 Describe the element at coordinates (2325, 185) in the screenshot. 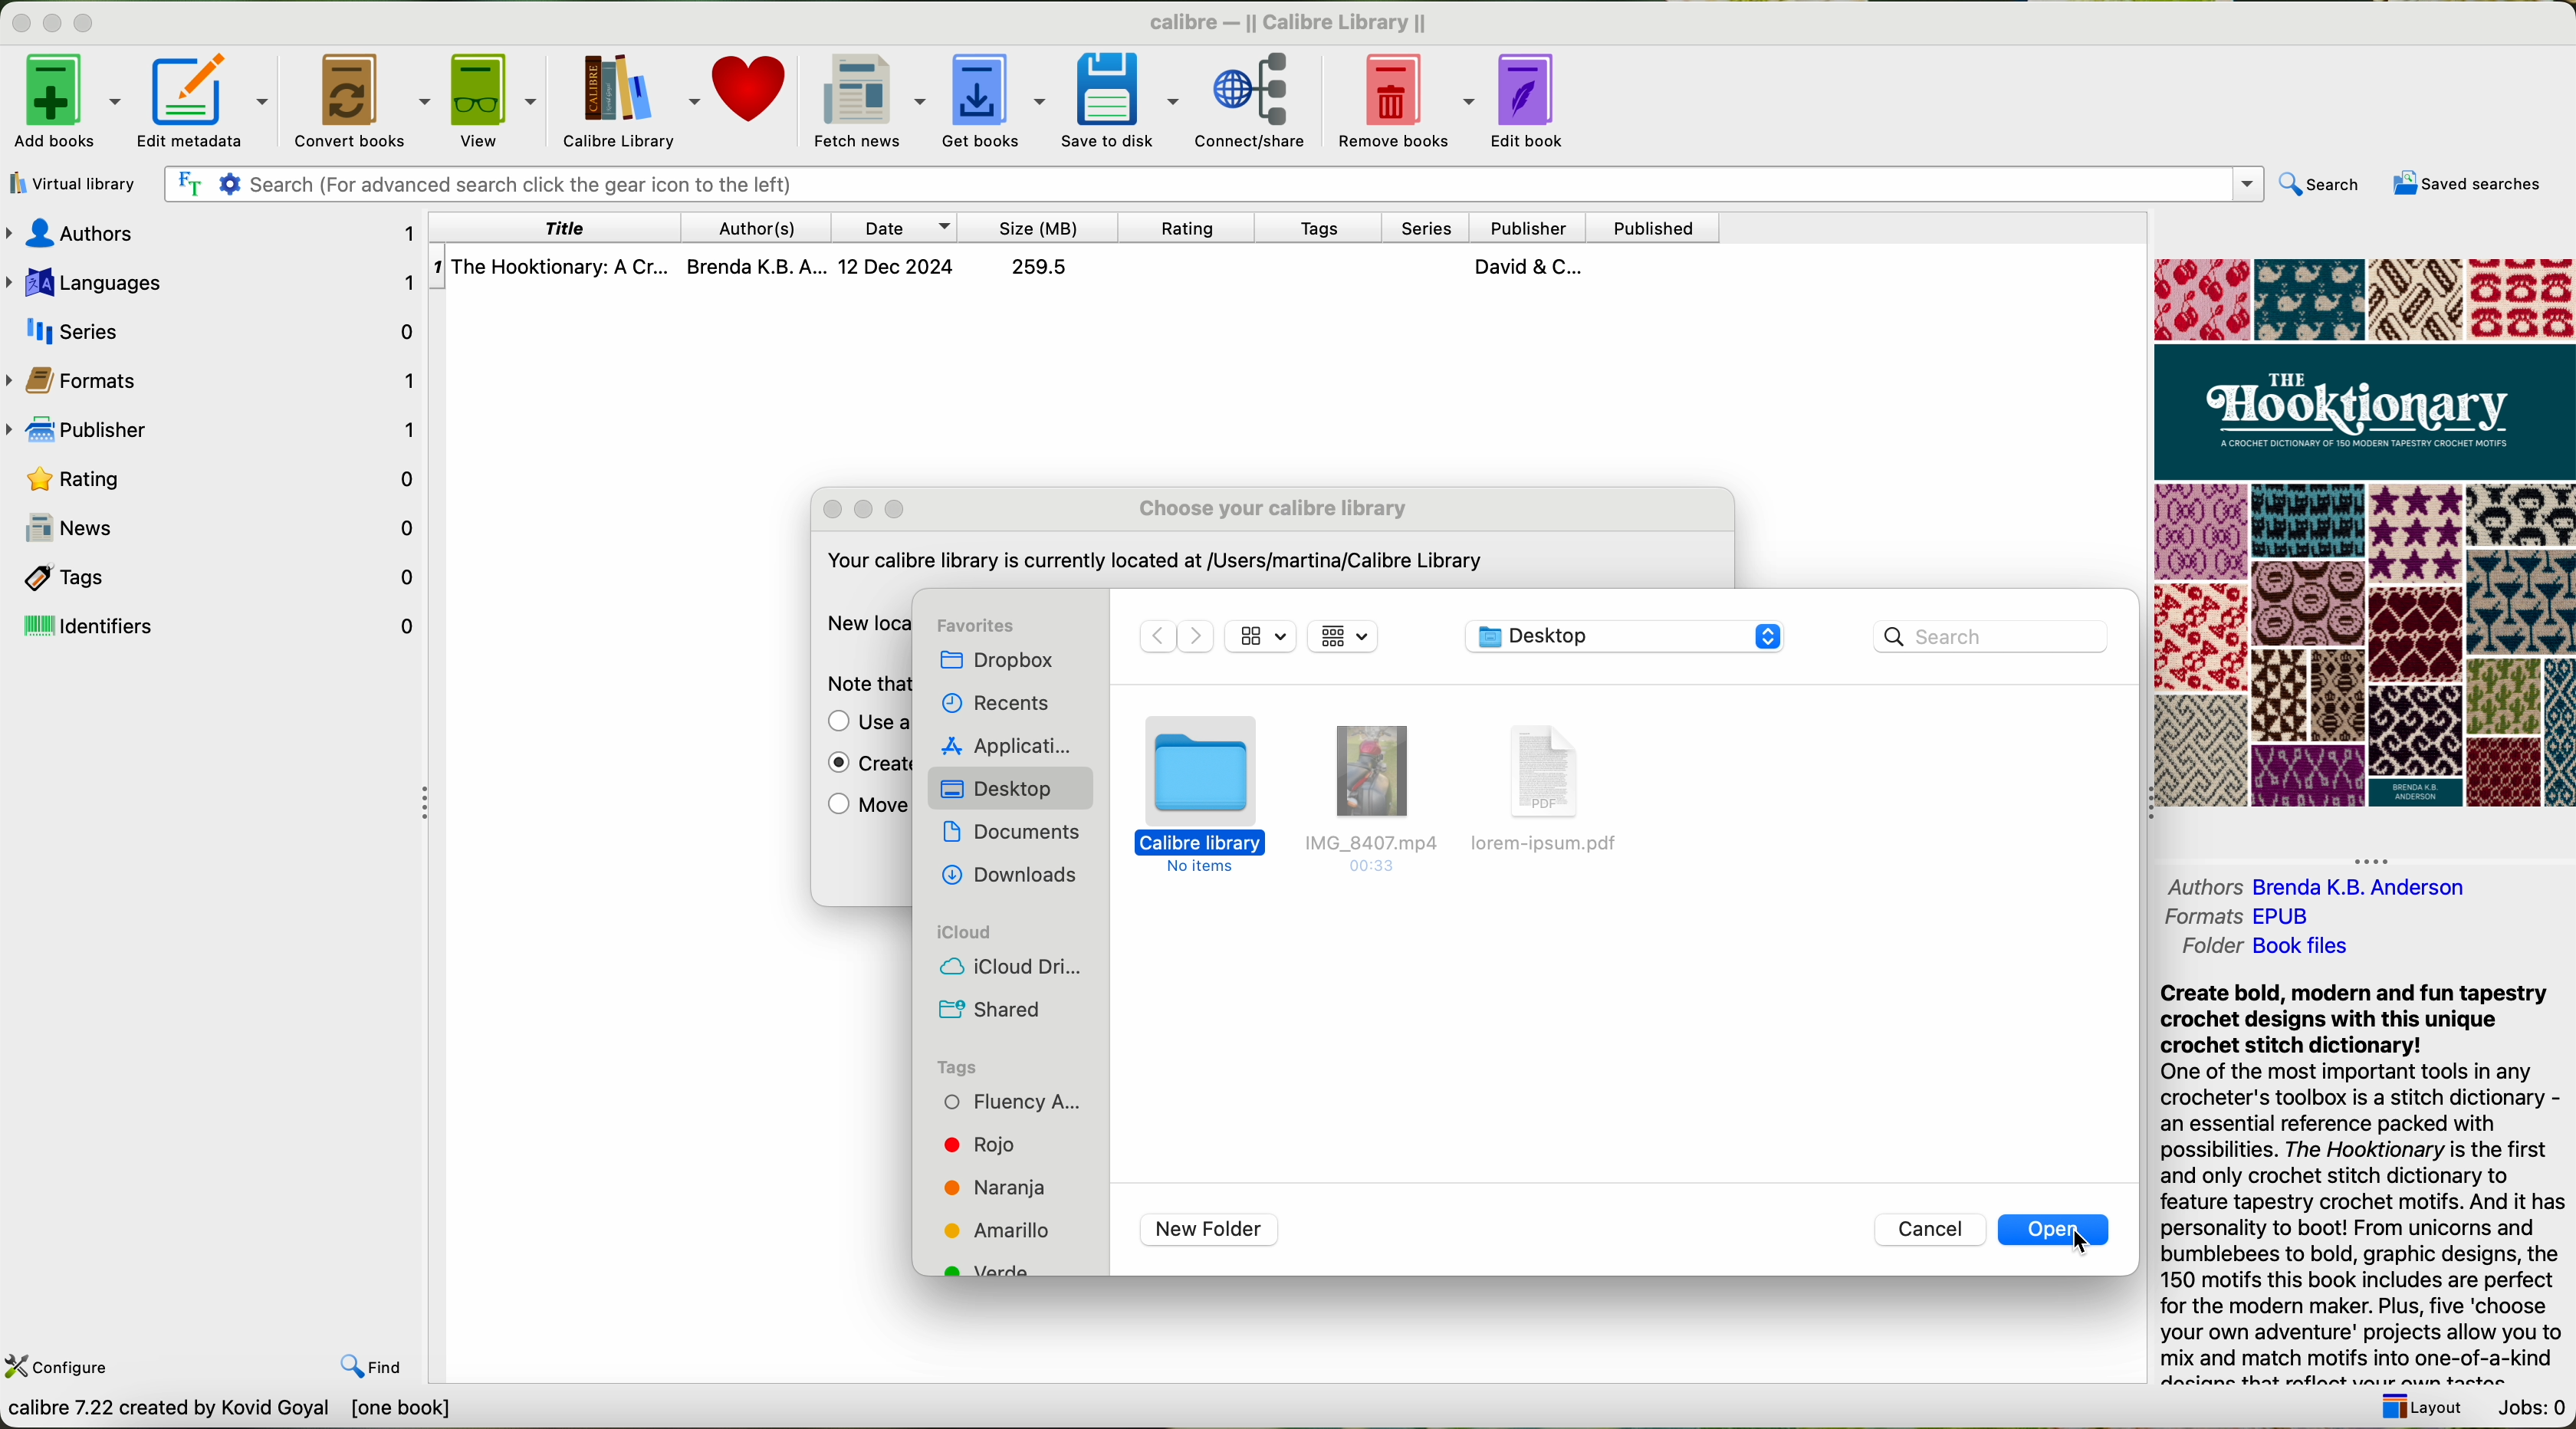

I see `search` at that location.